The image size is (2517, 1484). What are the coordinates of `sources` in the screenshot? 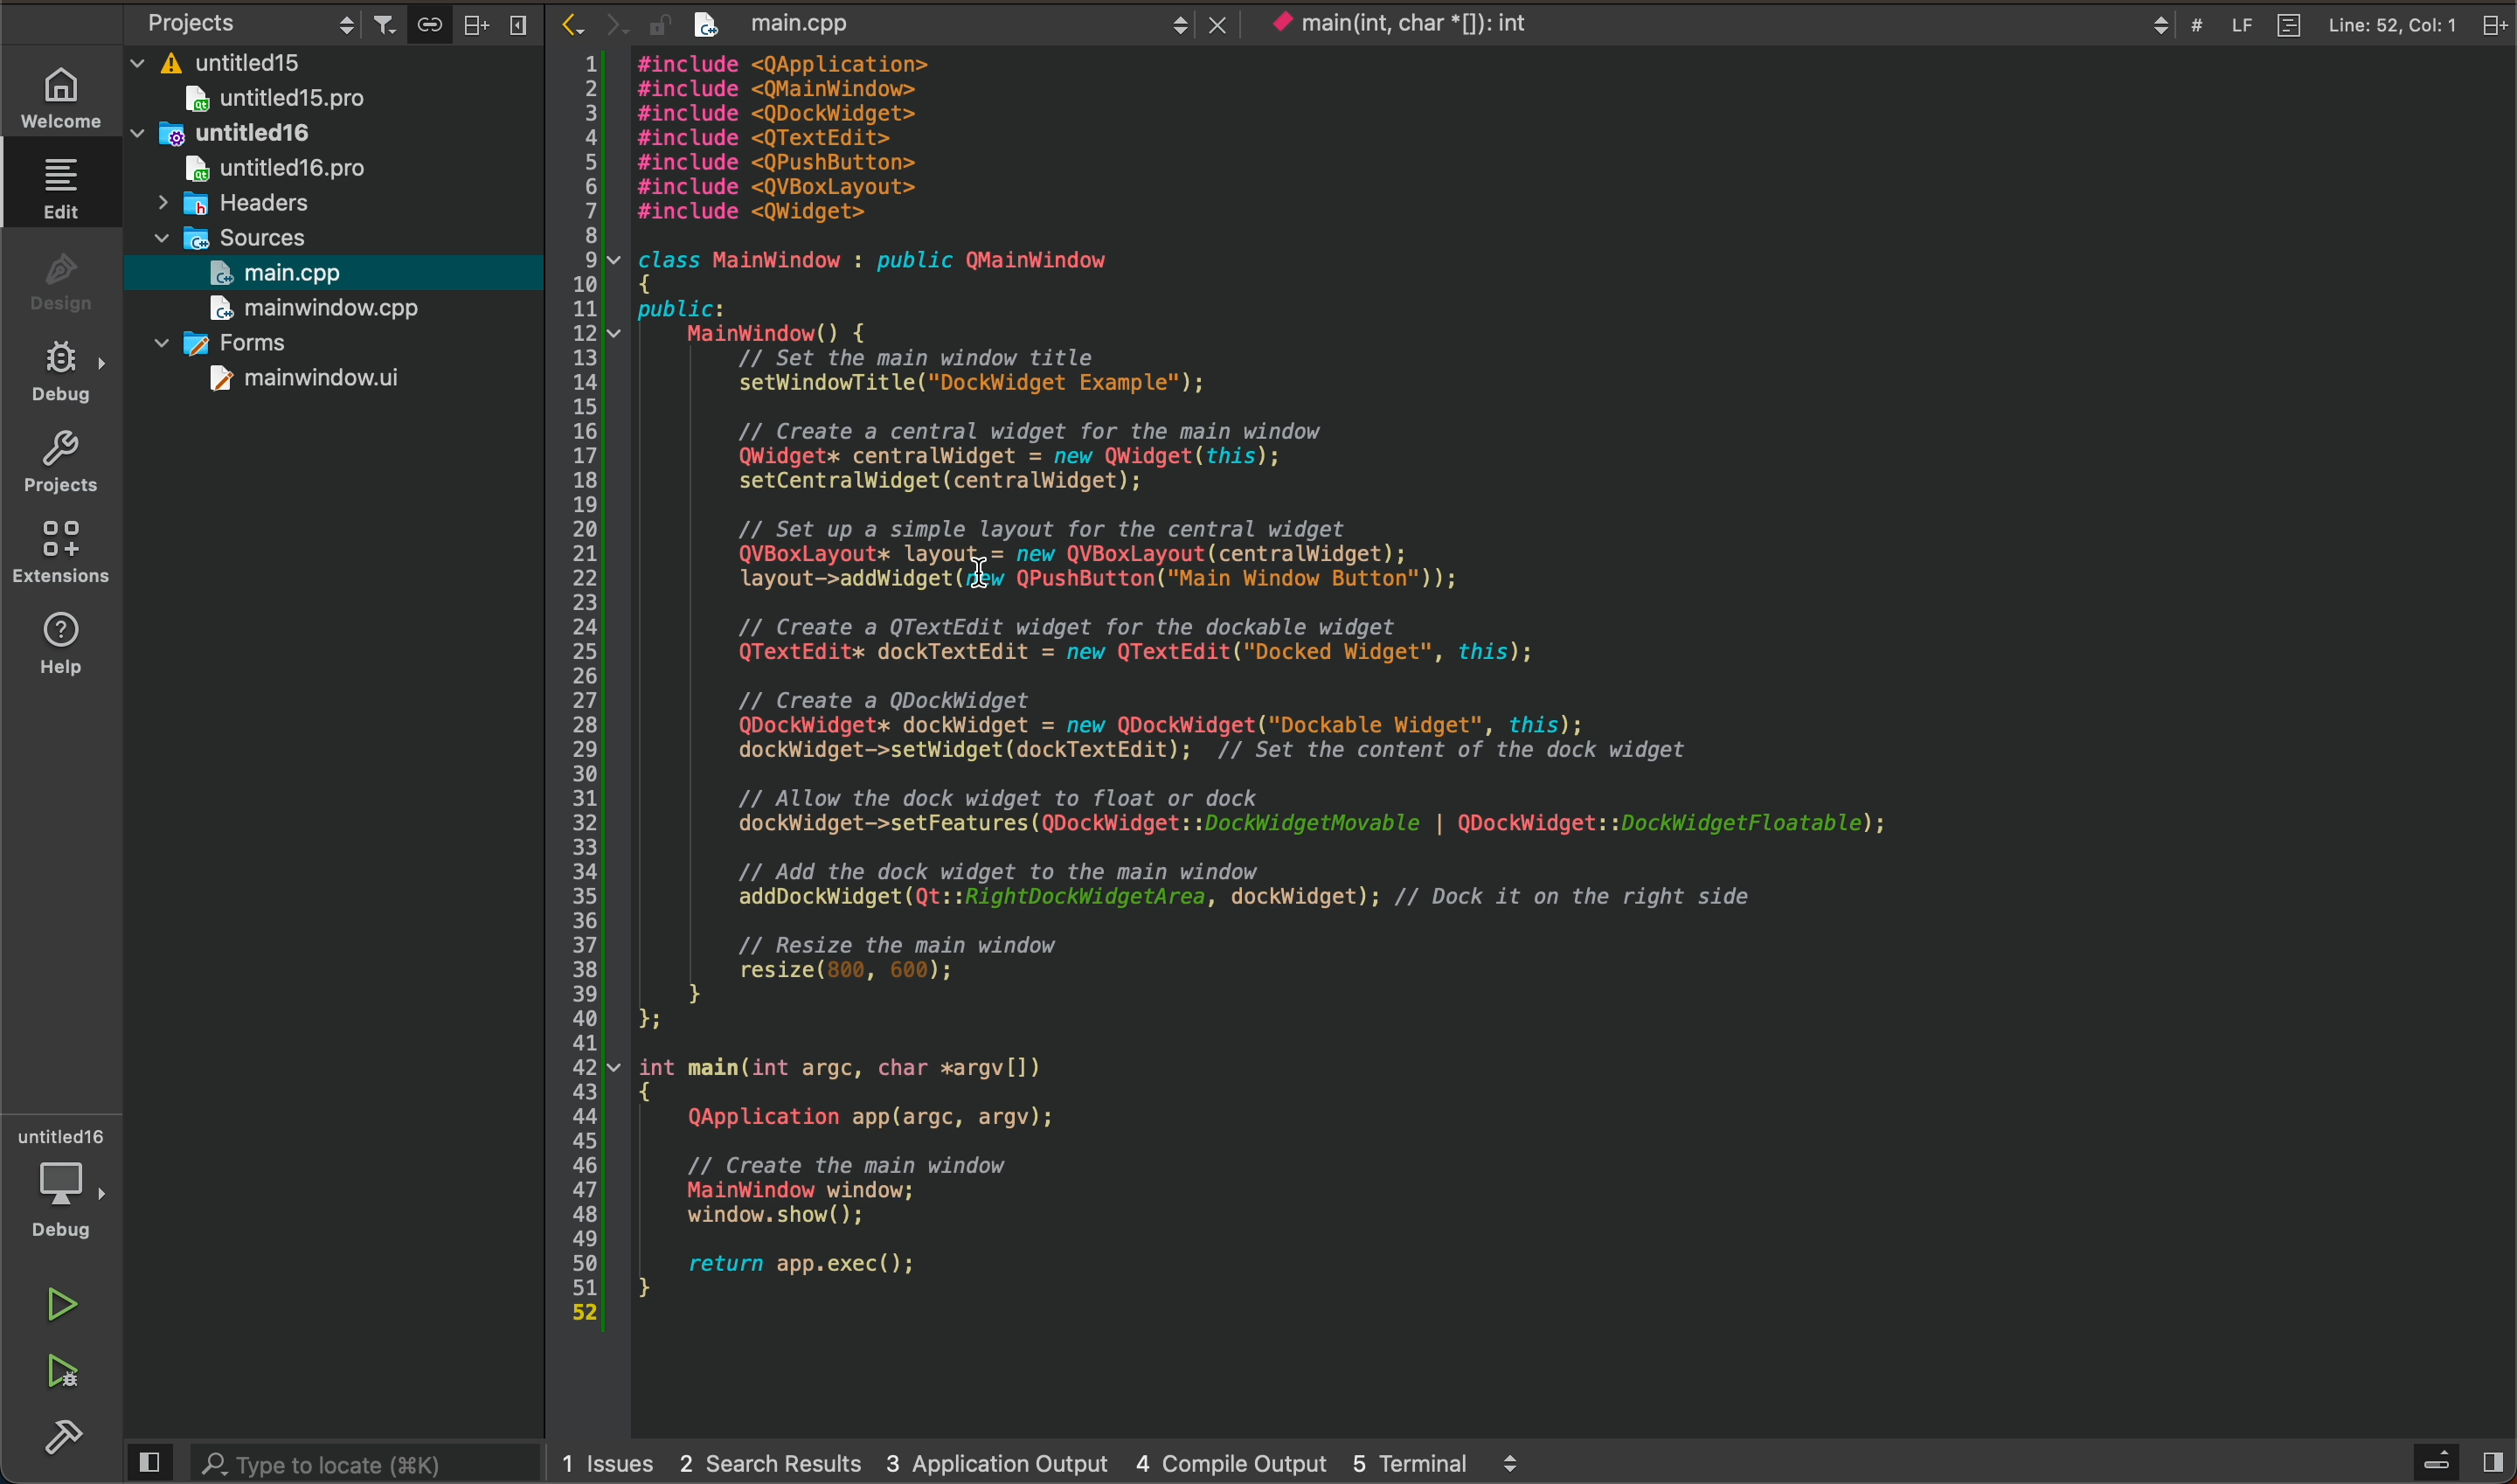 It's located at (249, 233).